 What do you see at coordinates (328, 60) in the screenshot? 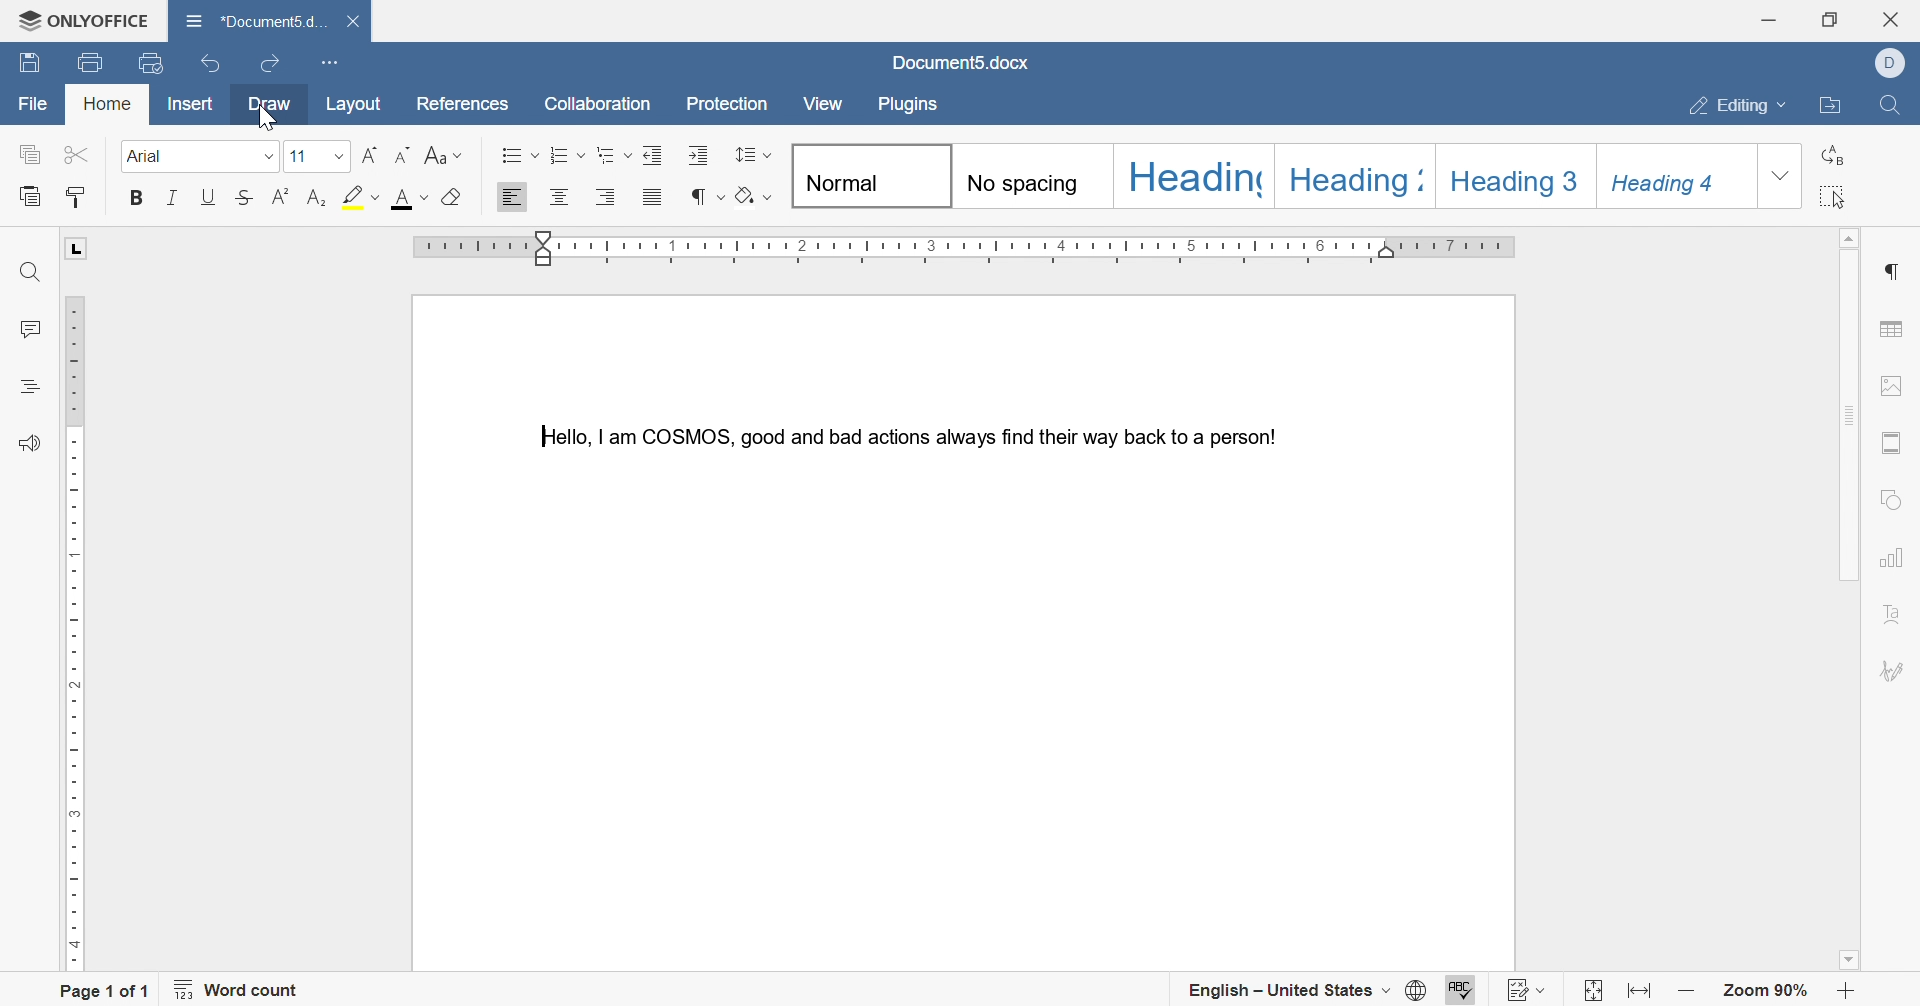
I see `customize quick access toolbar` at bounding box center [328, 60].